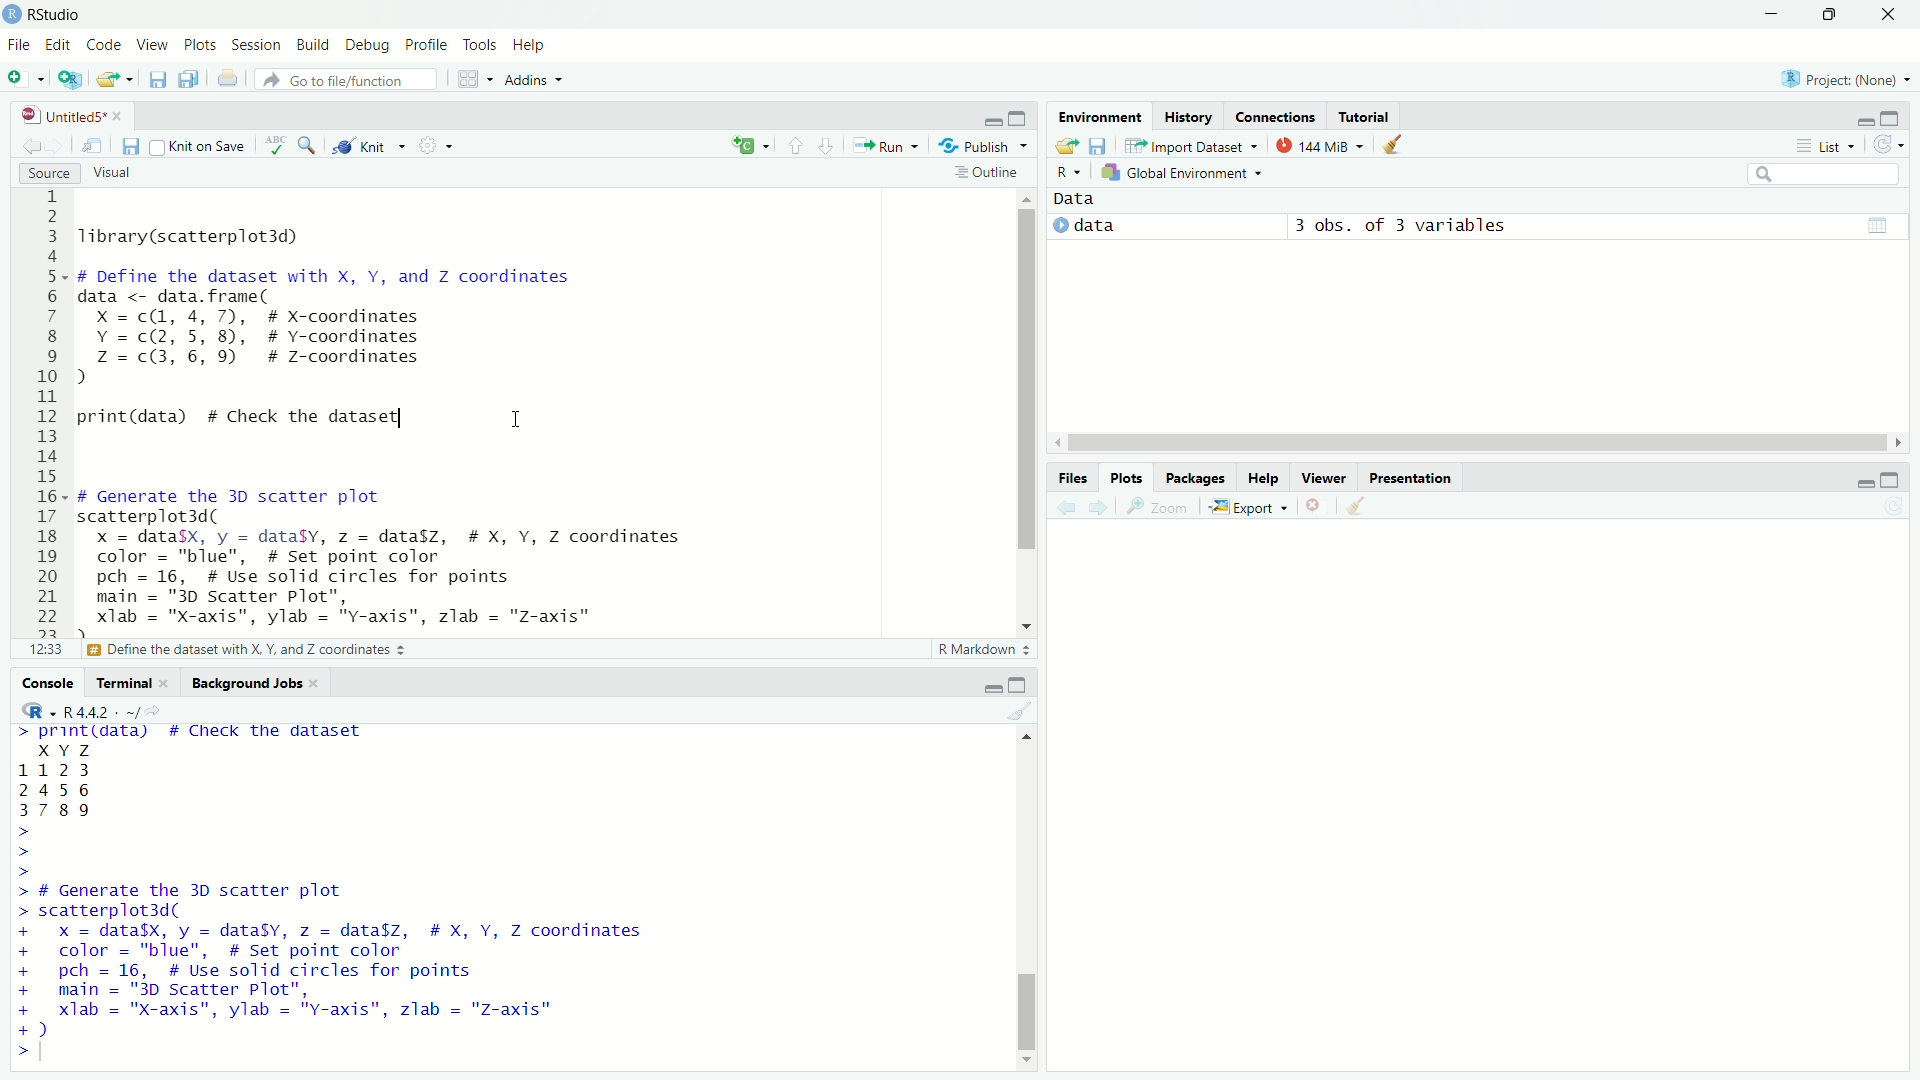 The image size is (1920, 1080). Describe the element at coordinates (1065, 145) in the screenshot. I see `load workspace` at that location.